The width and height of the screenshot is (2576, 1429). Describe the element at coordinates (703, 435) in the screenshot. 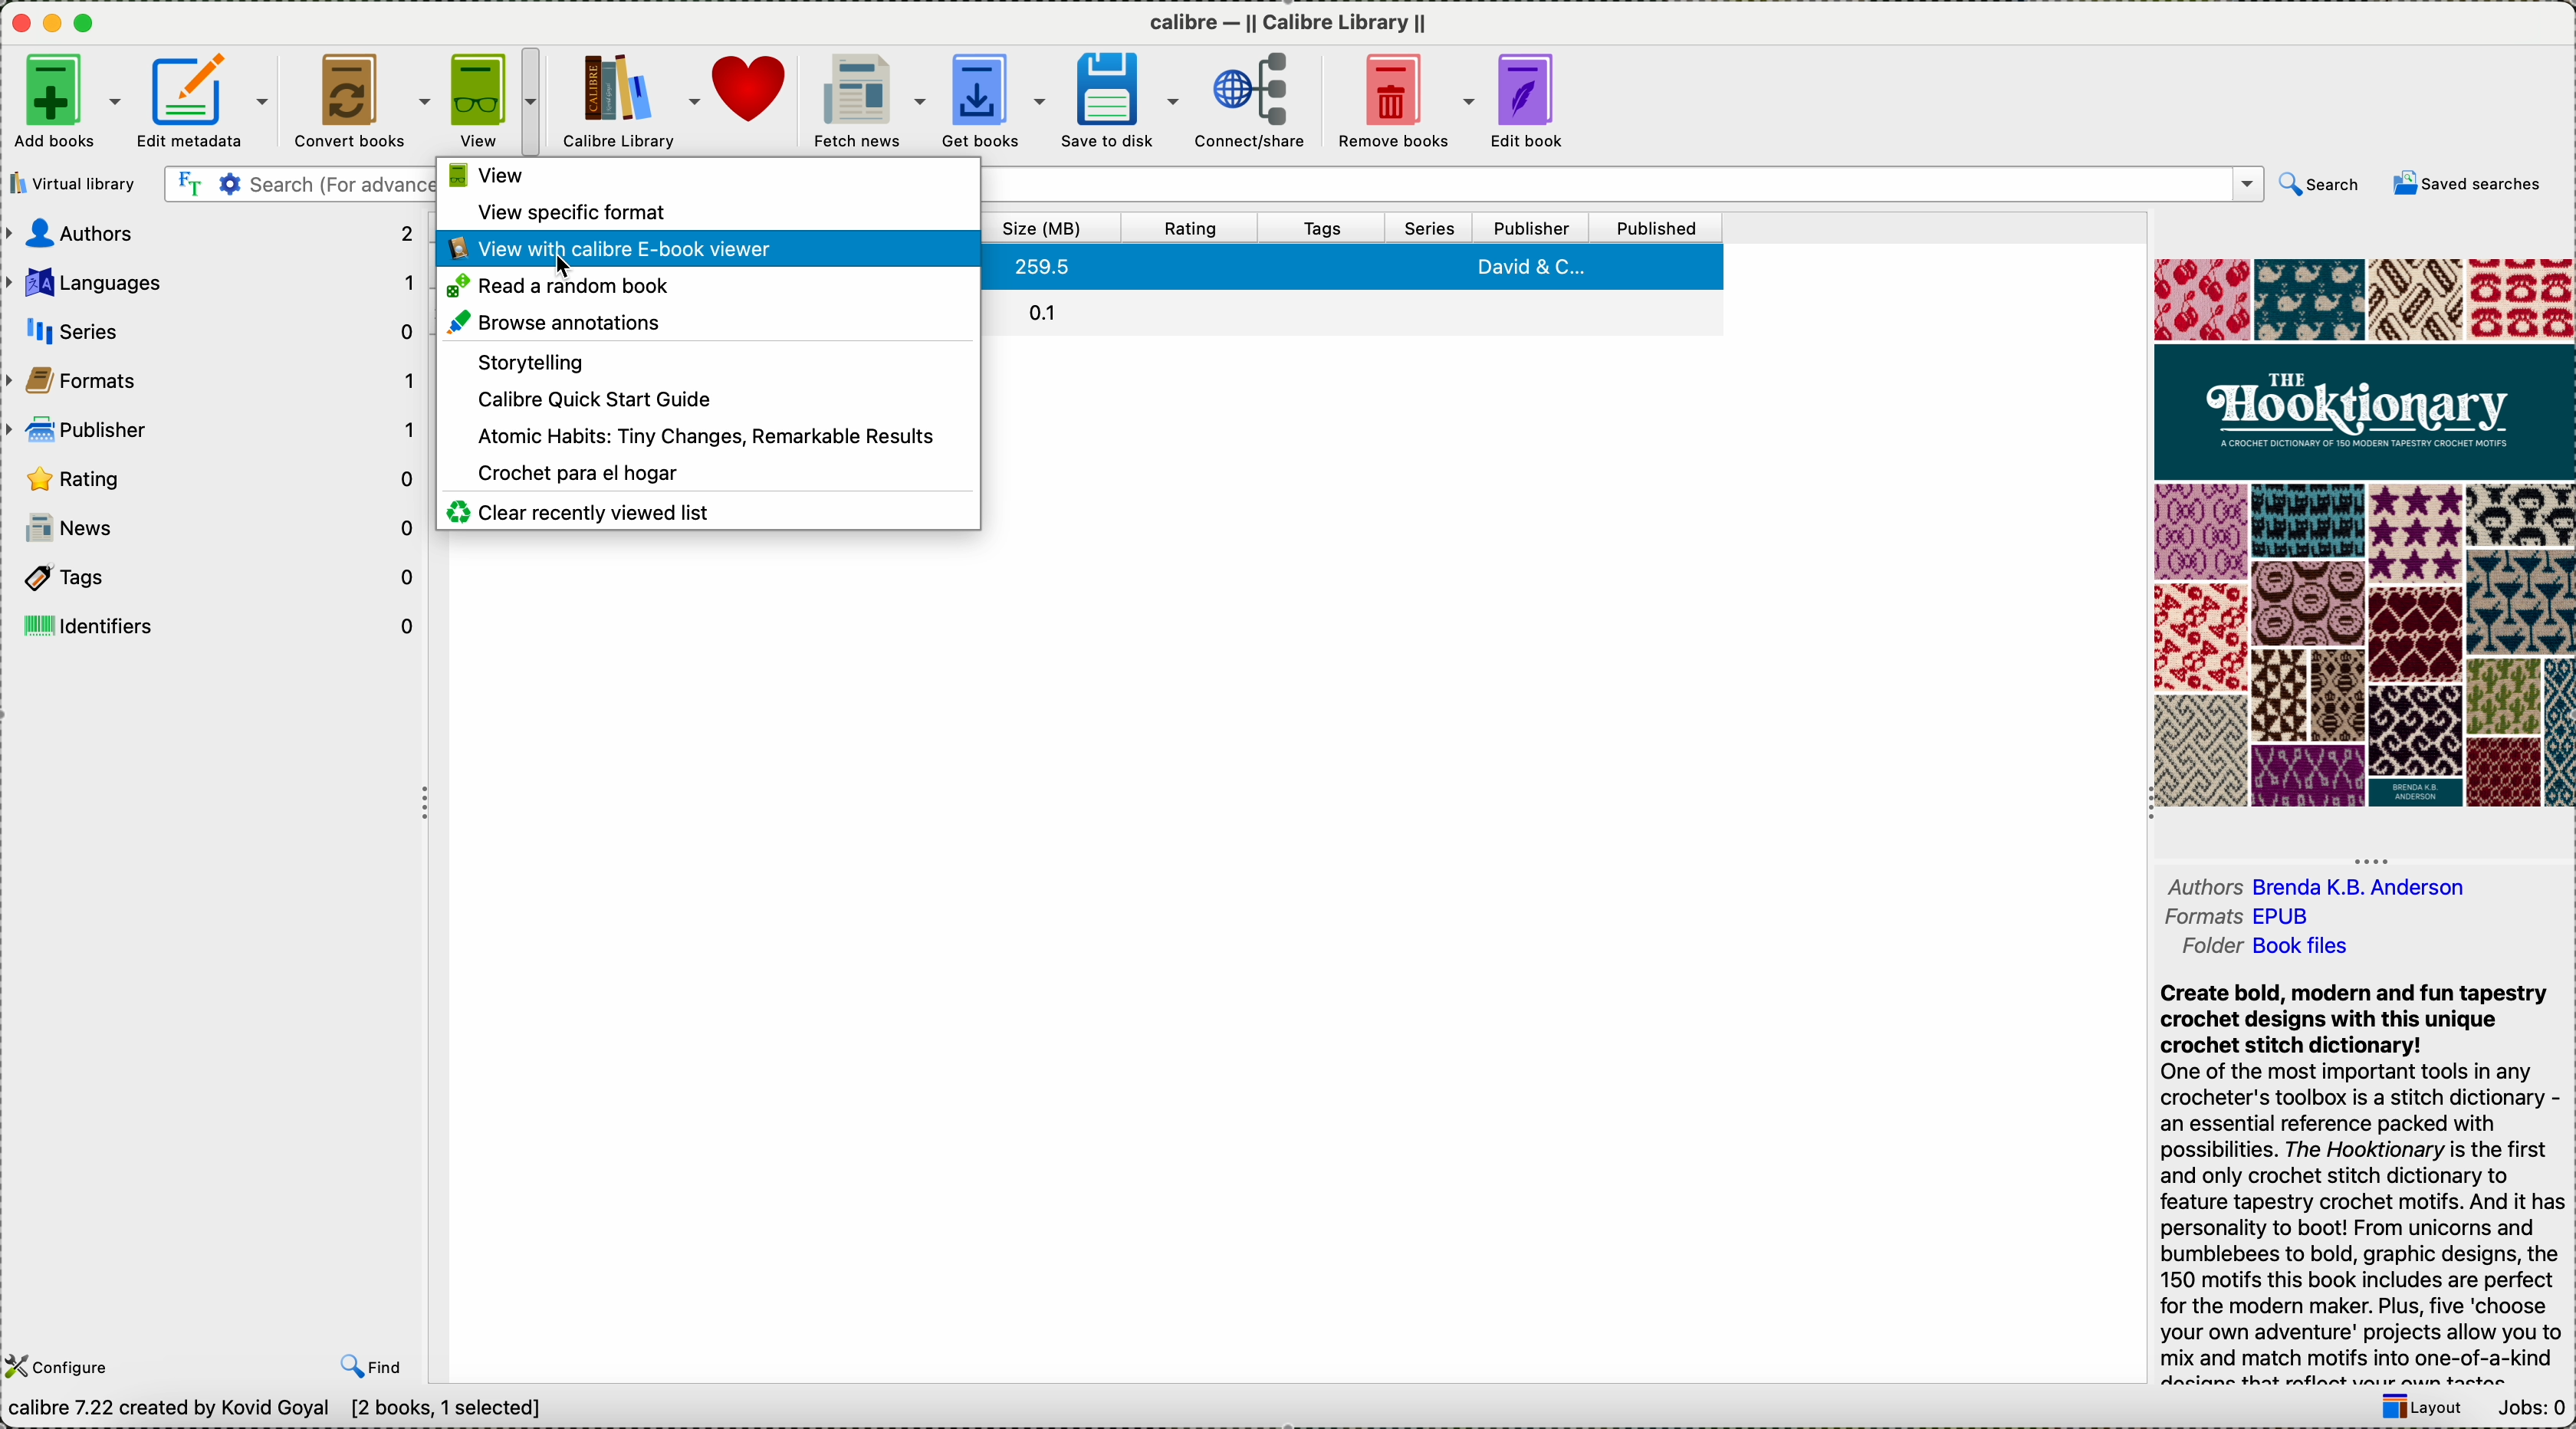

I see `Atomic habits` at that location.